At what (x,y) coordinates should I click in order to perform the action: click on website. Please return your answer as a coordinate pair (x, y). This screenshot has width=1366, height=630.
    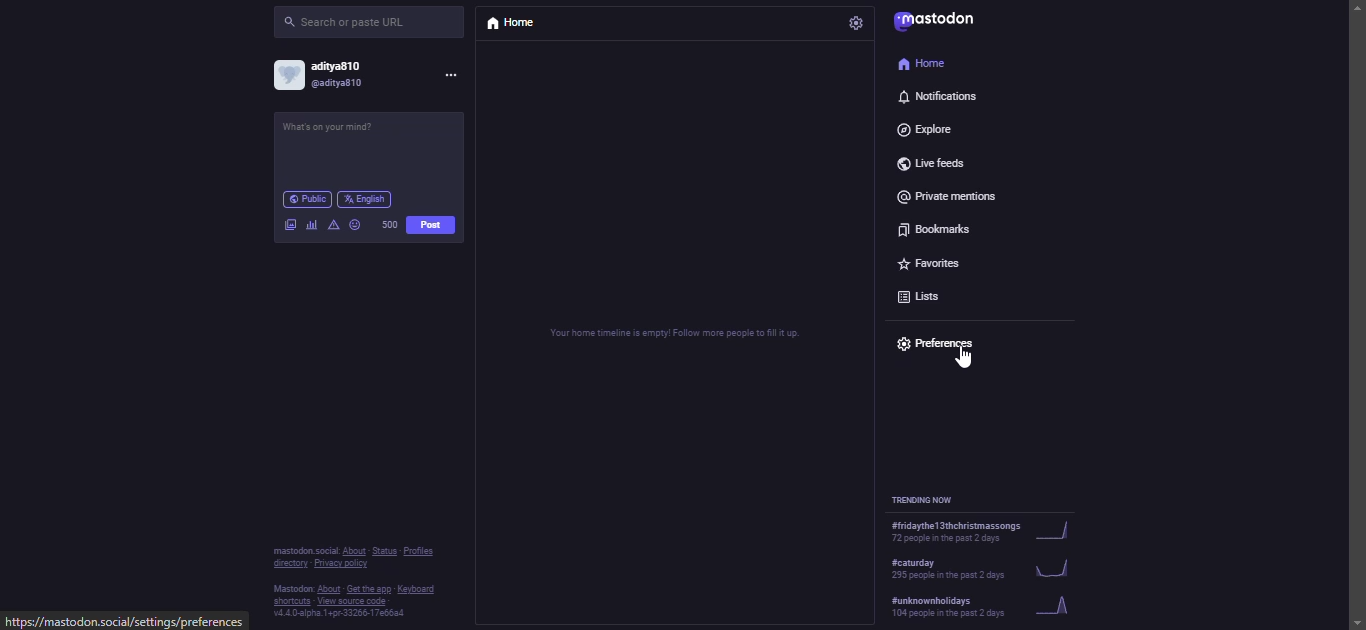
    Looking at the image, I should click on (127, 621).